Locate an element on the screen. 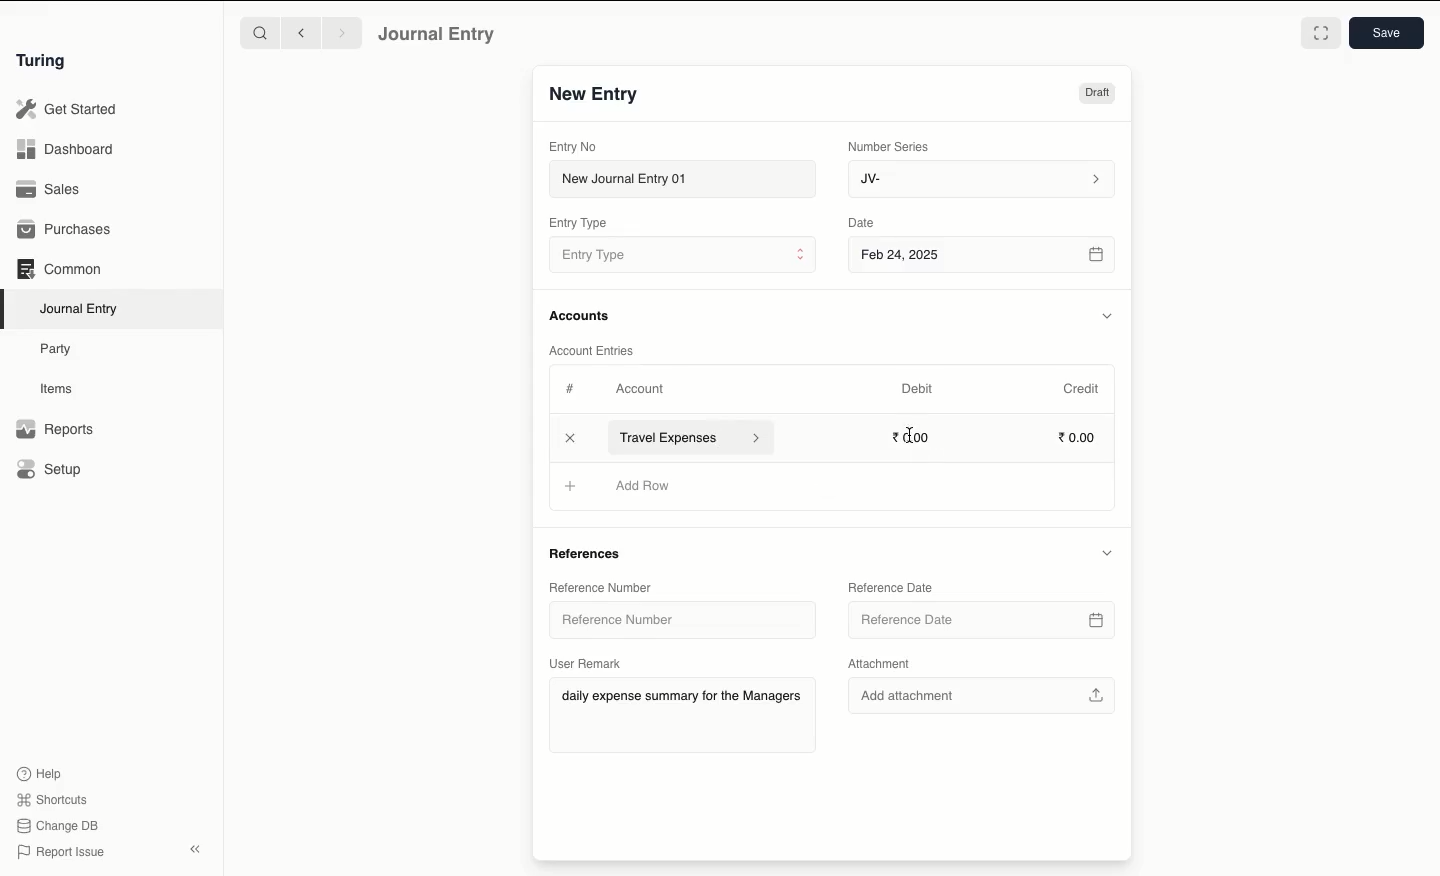 Image resolution: width=1440 pixels, height=876 pixels. 0.00 is located at coordinates (1078, 435).